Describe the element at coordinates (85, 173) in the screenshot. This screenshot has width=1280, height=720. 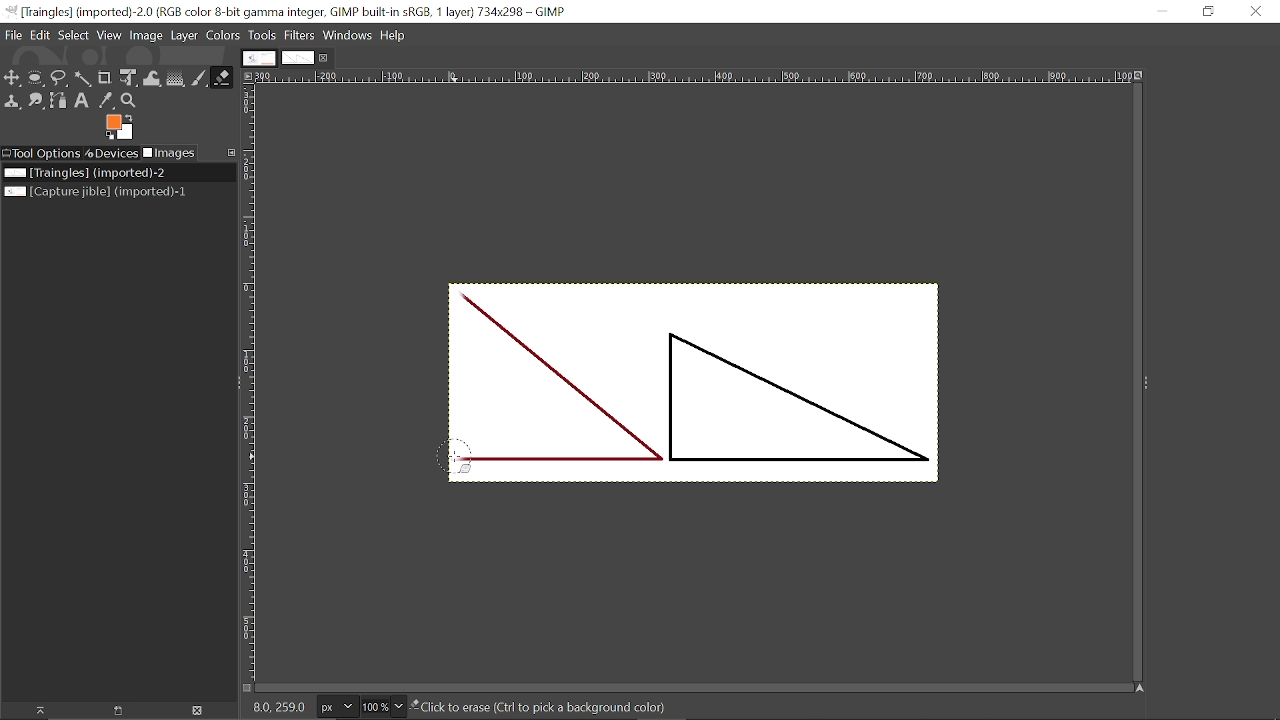
I see `Current image` at that location.